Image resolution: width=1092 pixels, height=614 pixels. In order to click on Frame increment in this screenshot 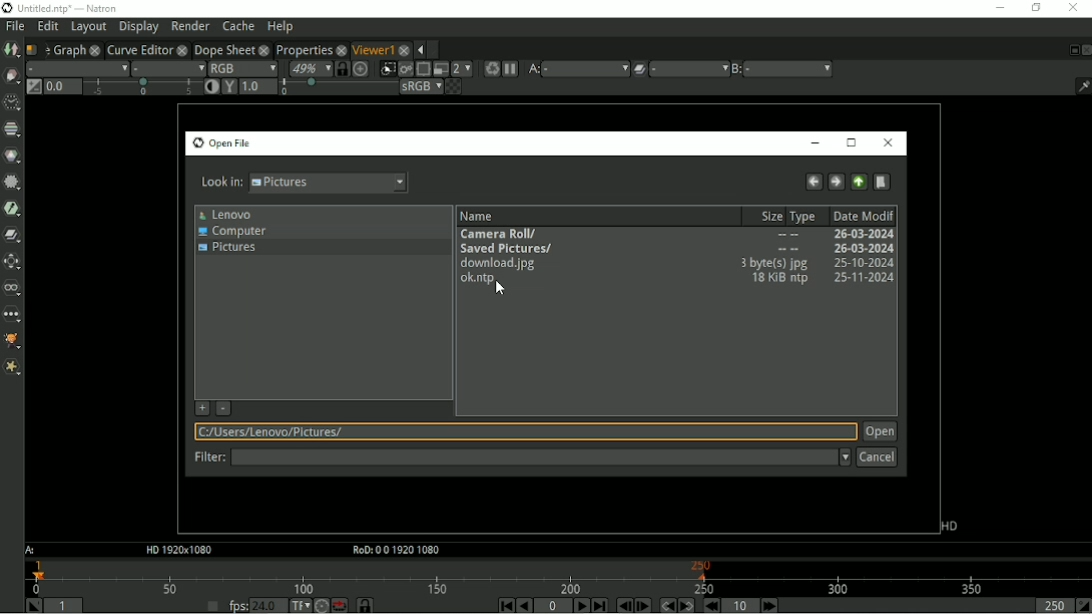, I will do `click(742, 605)`.